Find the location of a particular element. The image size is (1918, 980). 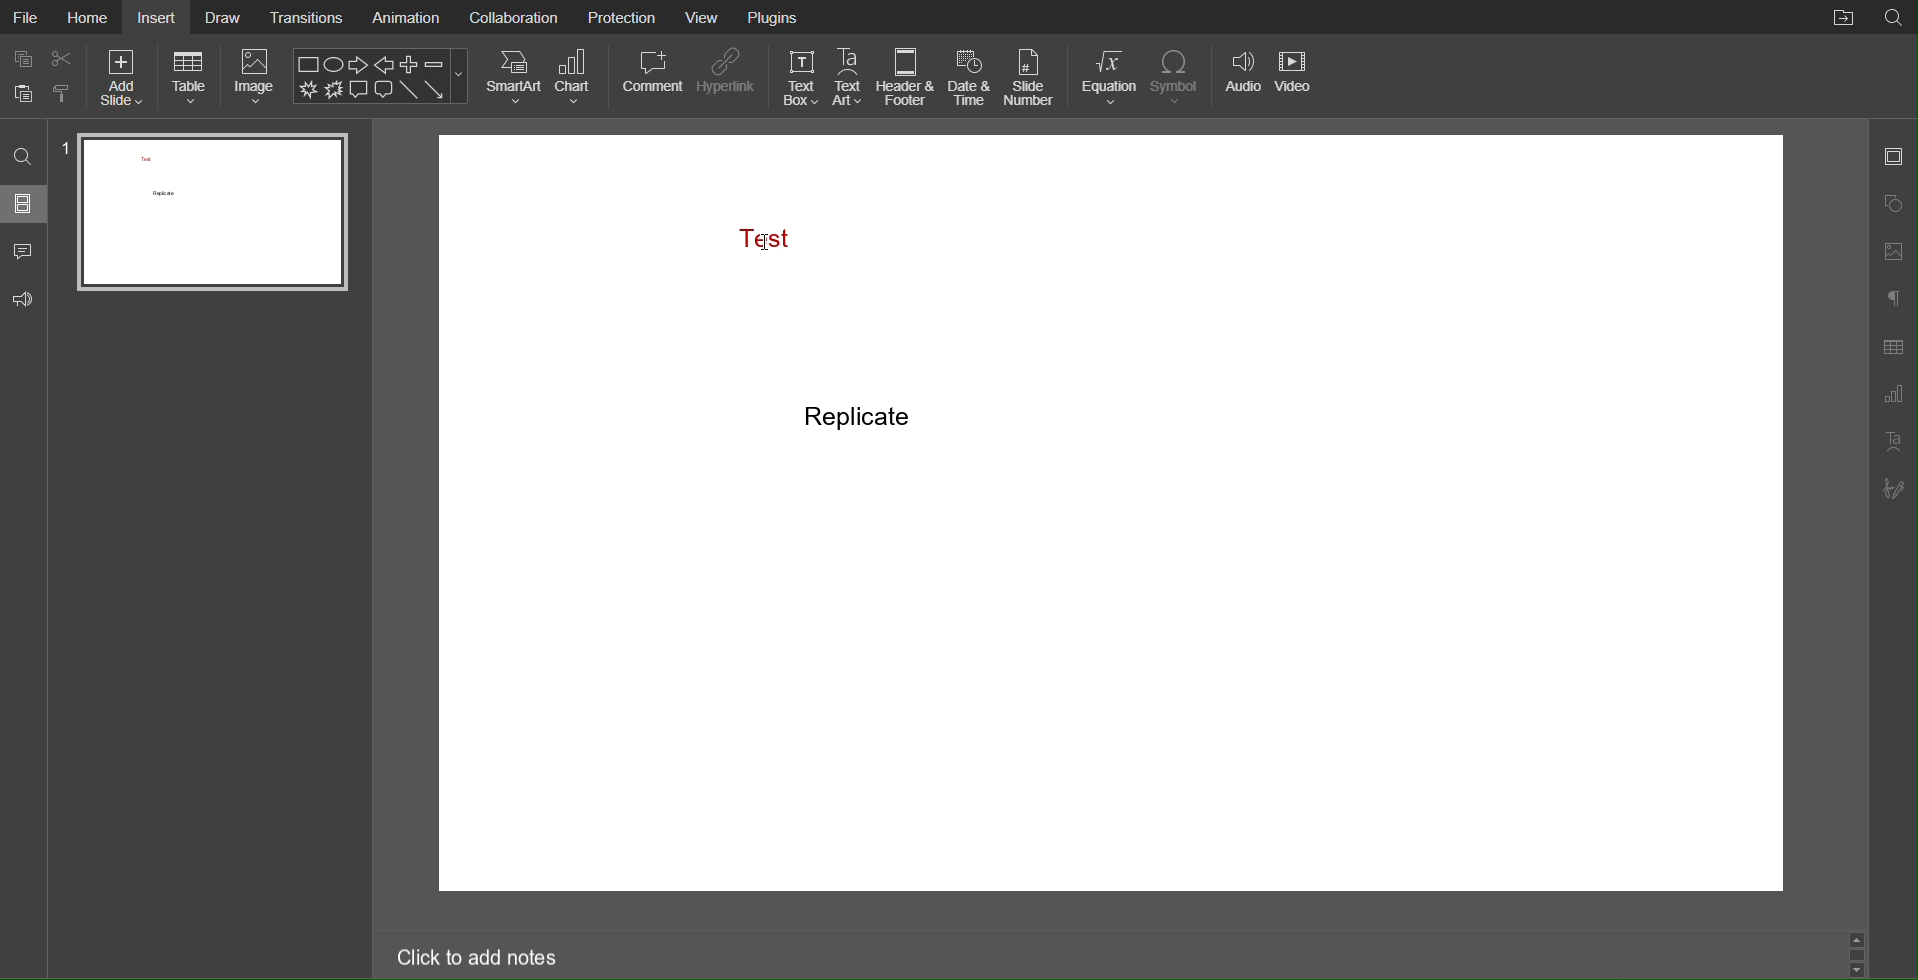

Comment is located at coordinates (23, 252).